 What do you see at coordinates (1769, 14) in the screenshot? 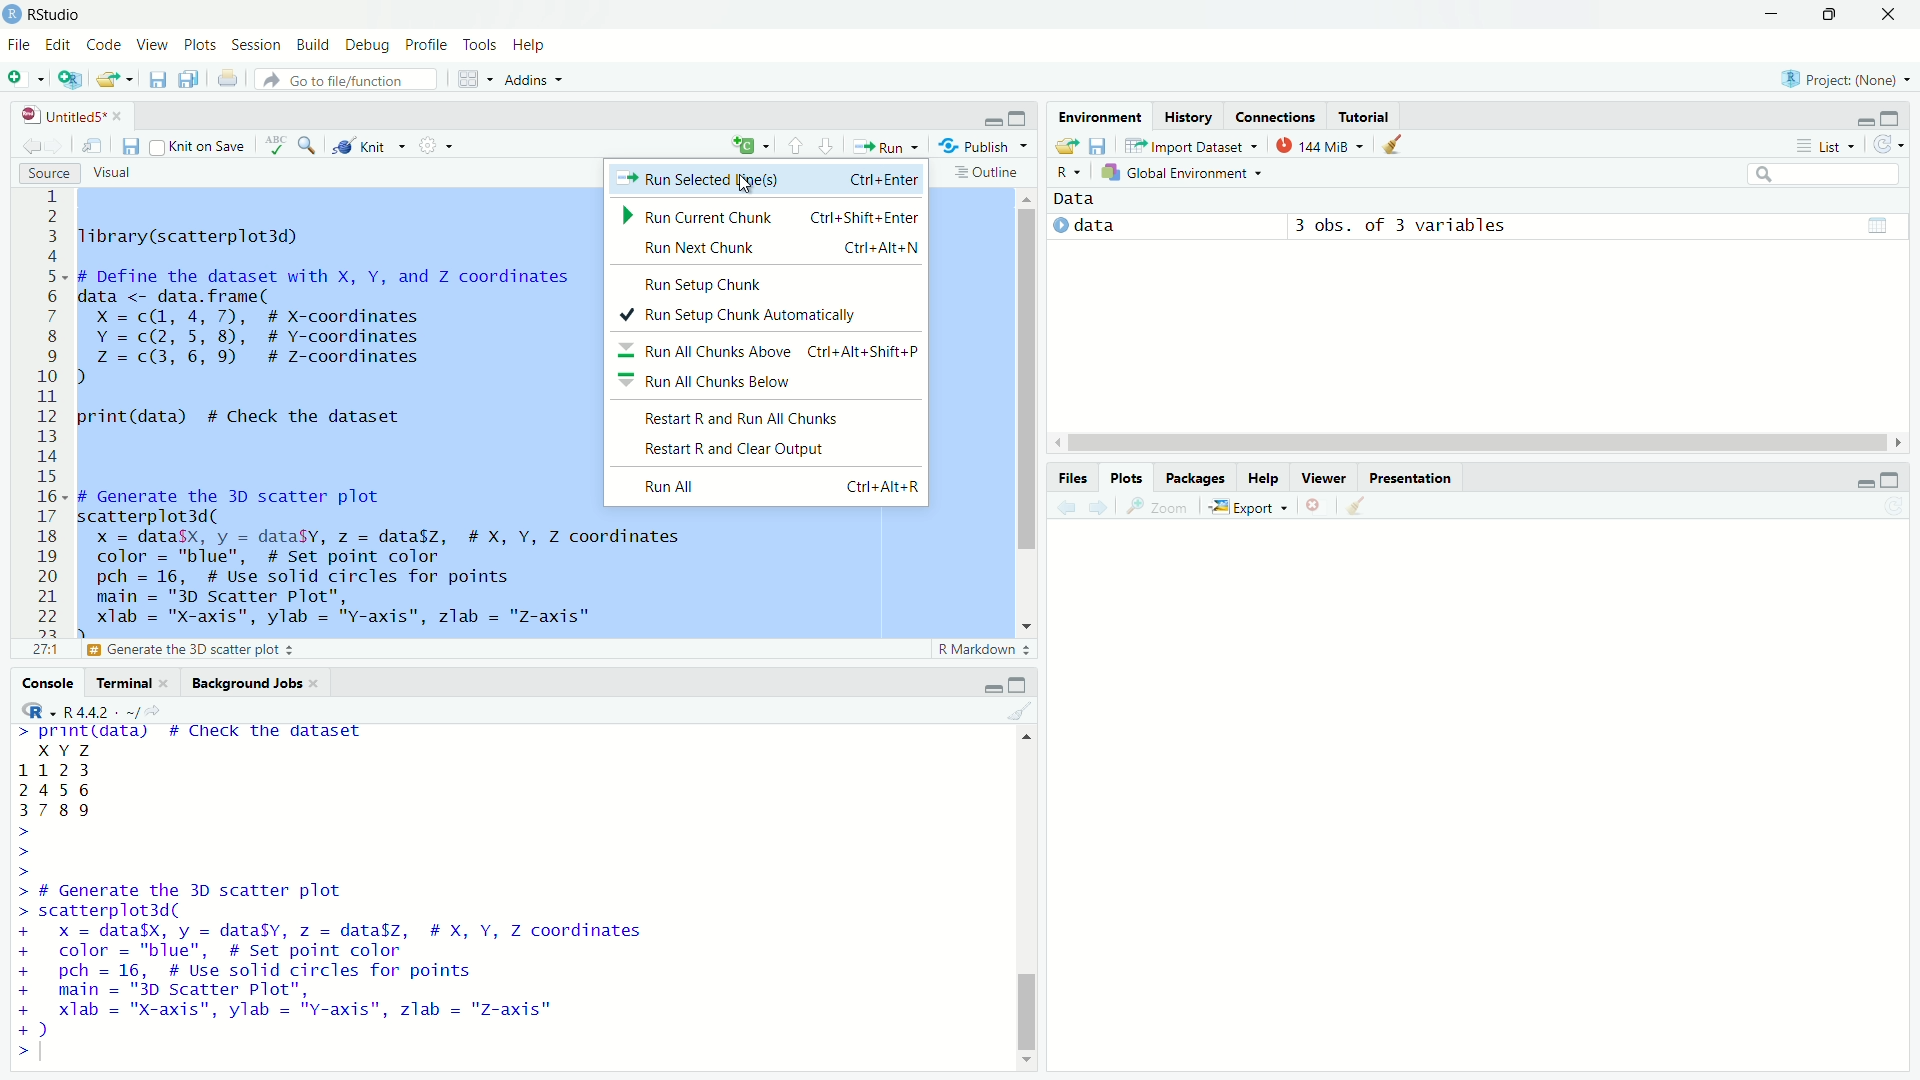
I see `minimize` at bounding box center [1769, 14].